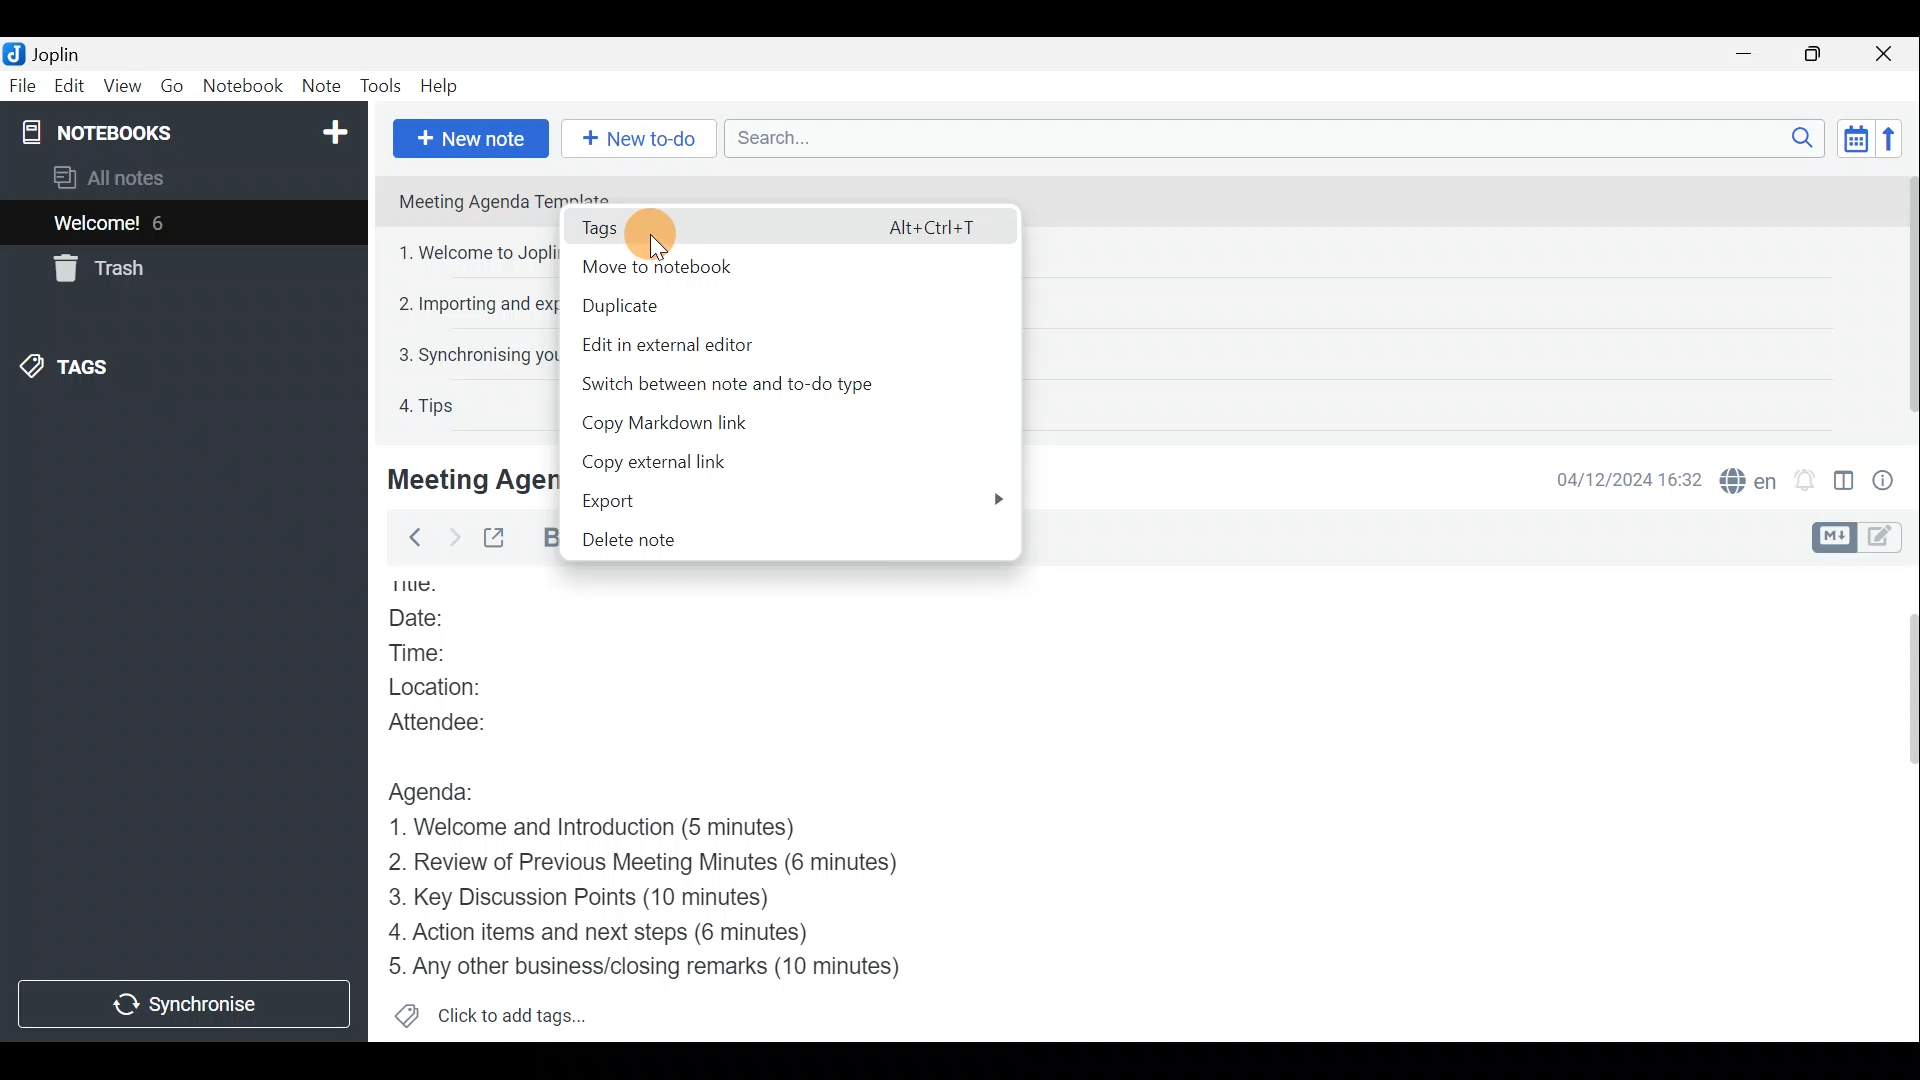 This screenshot has width=1920, height=1080. I want to click on Any other business/closing remarks (10 minutes), so click(651, 965).